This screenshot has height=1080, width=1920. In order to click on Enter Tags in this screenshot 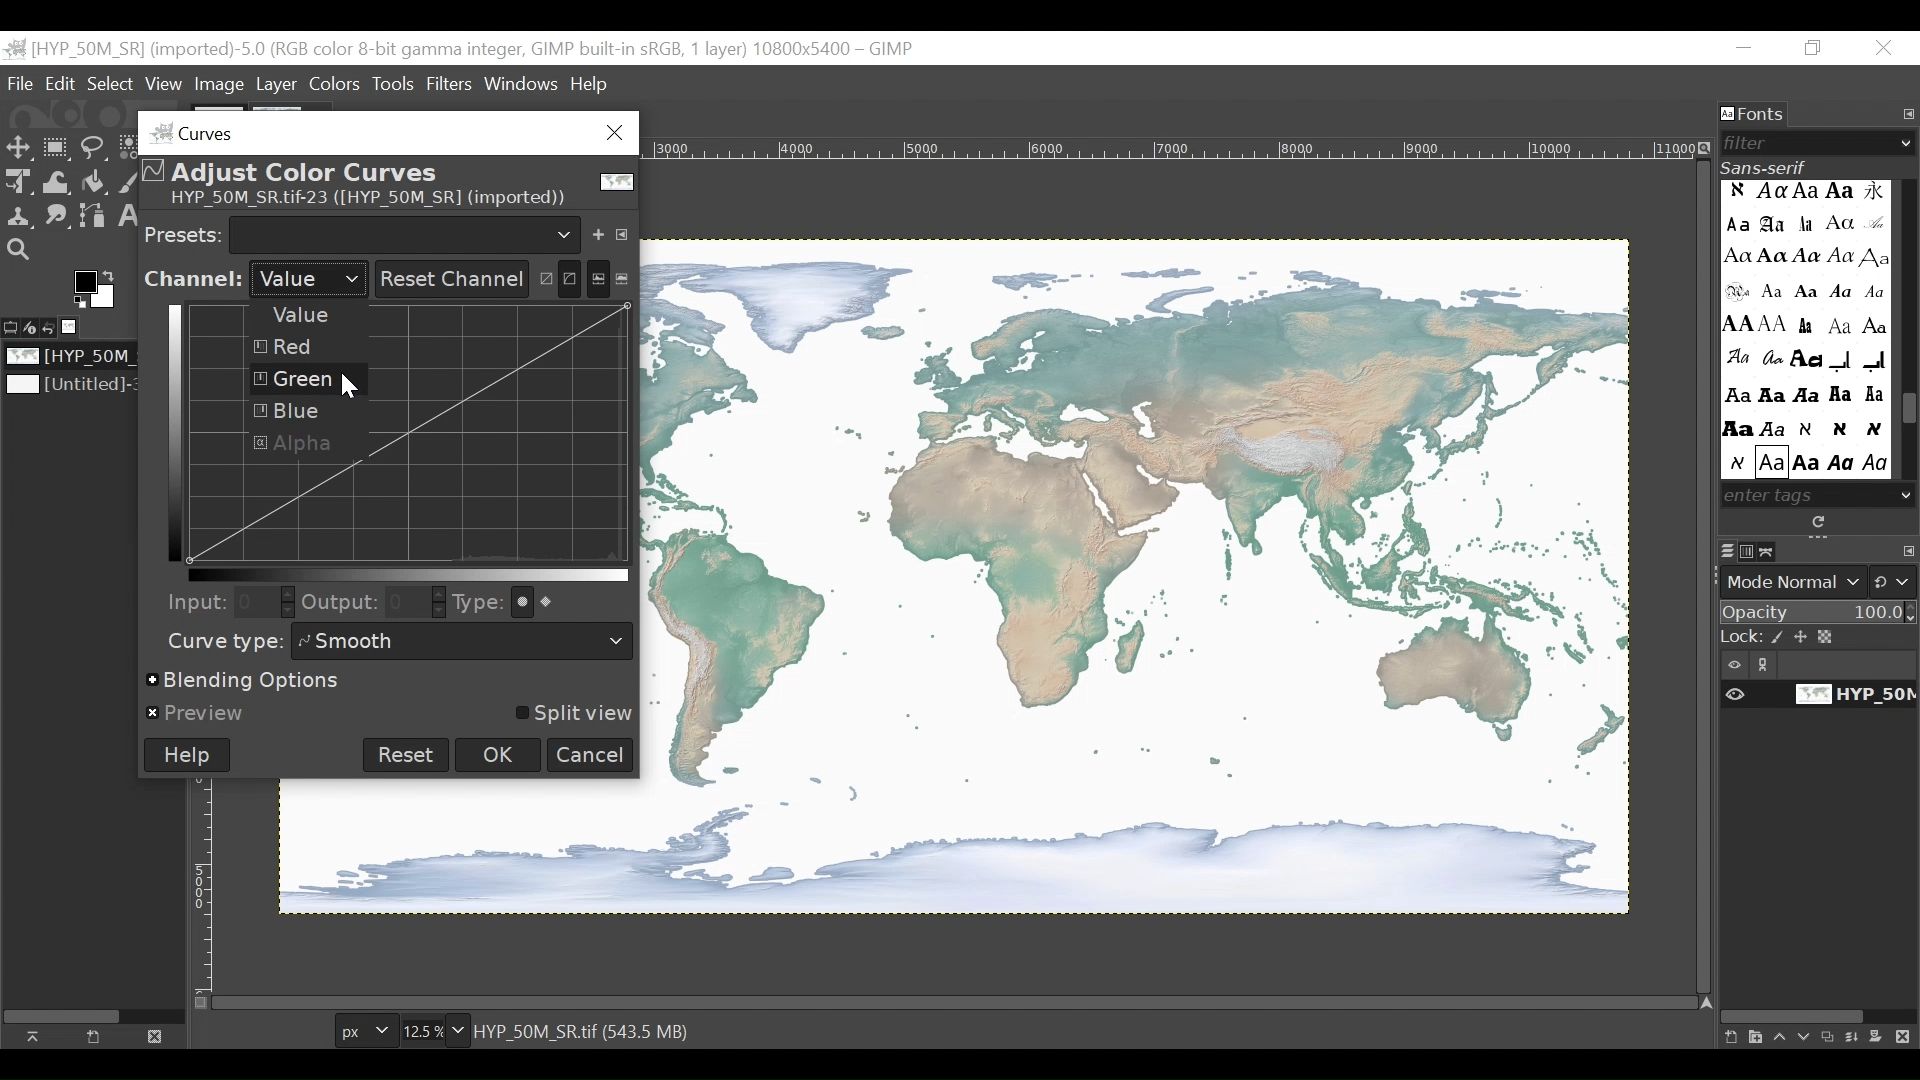, I will do `click(1804, 329)`.